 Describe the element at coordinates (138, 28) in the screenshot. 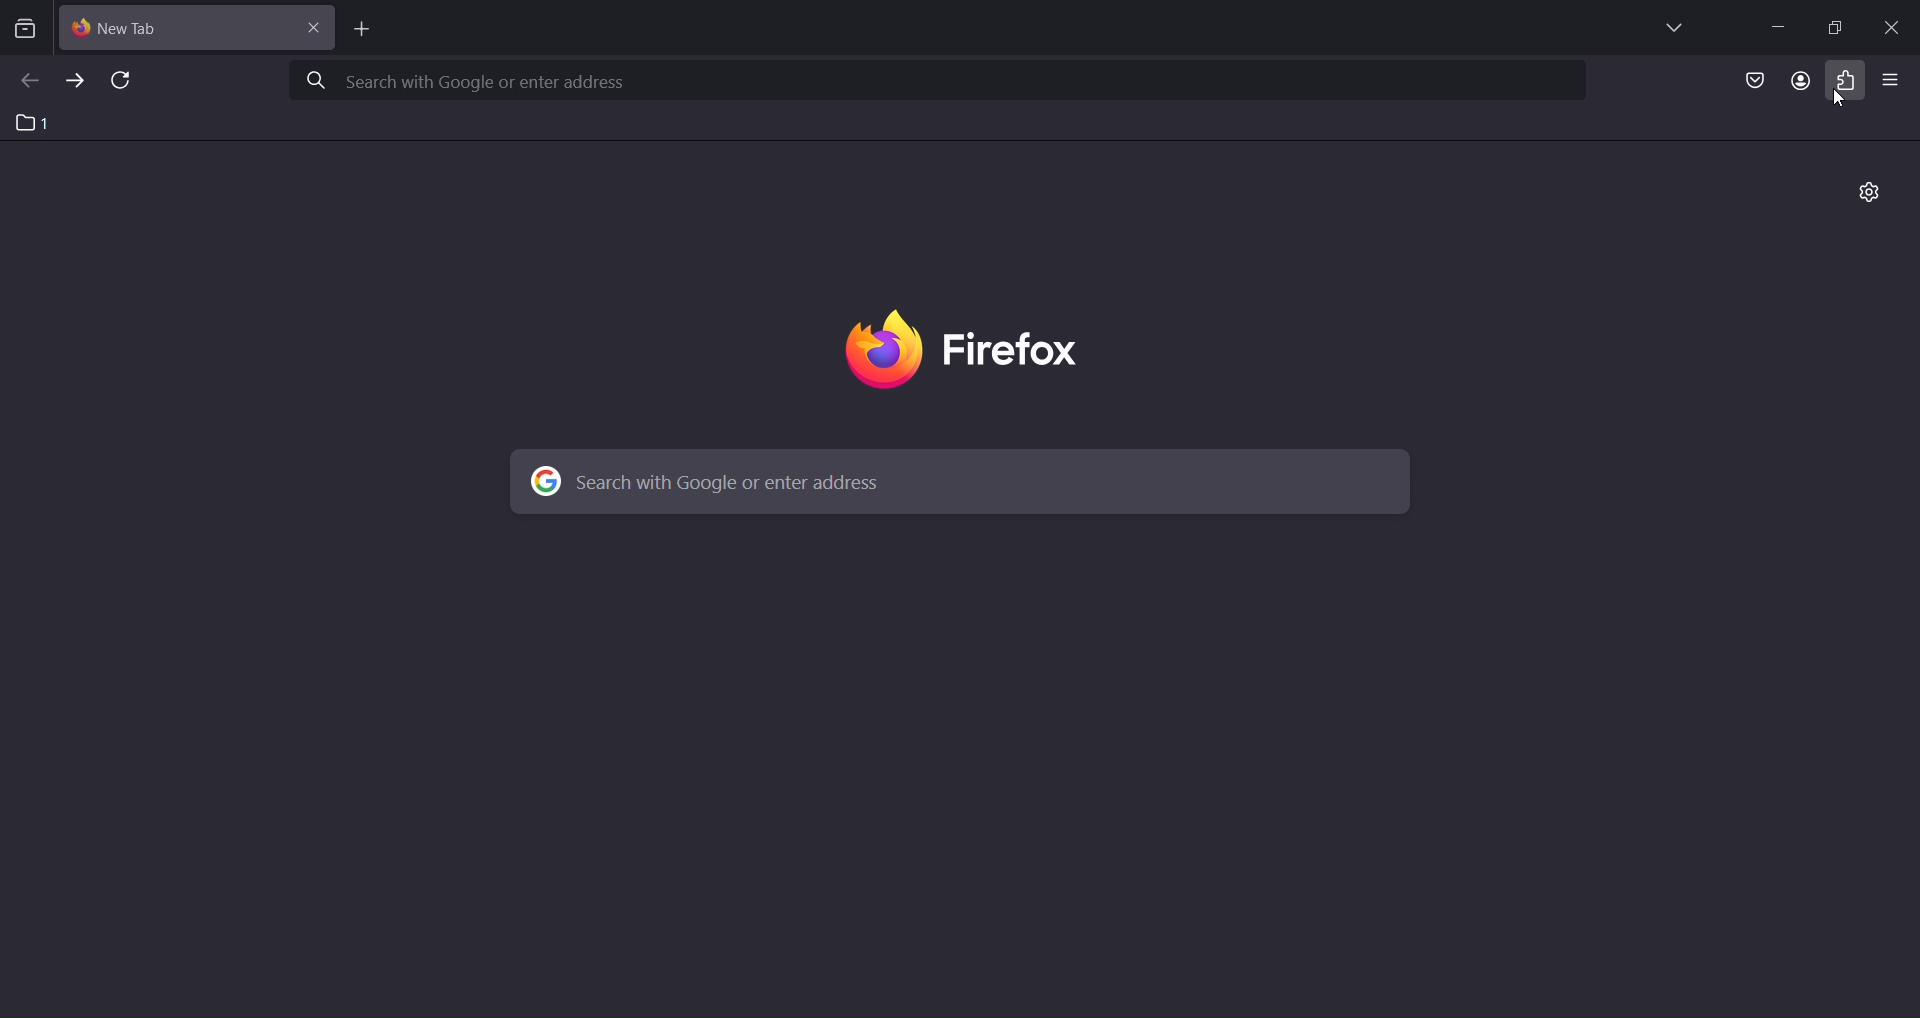

I see `current tab` at that location.